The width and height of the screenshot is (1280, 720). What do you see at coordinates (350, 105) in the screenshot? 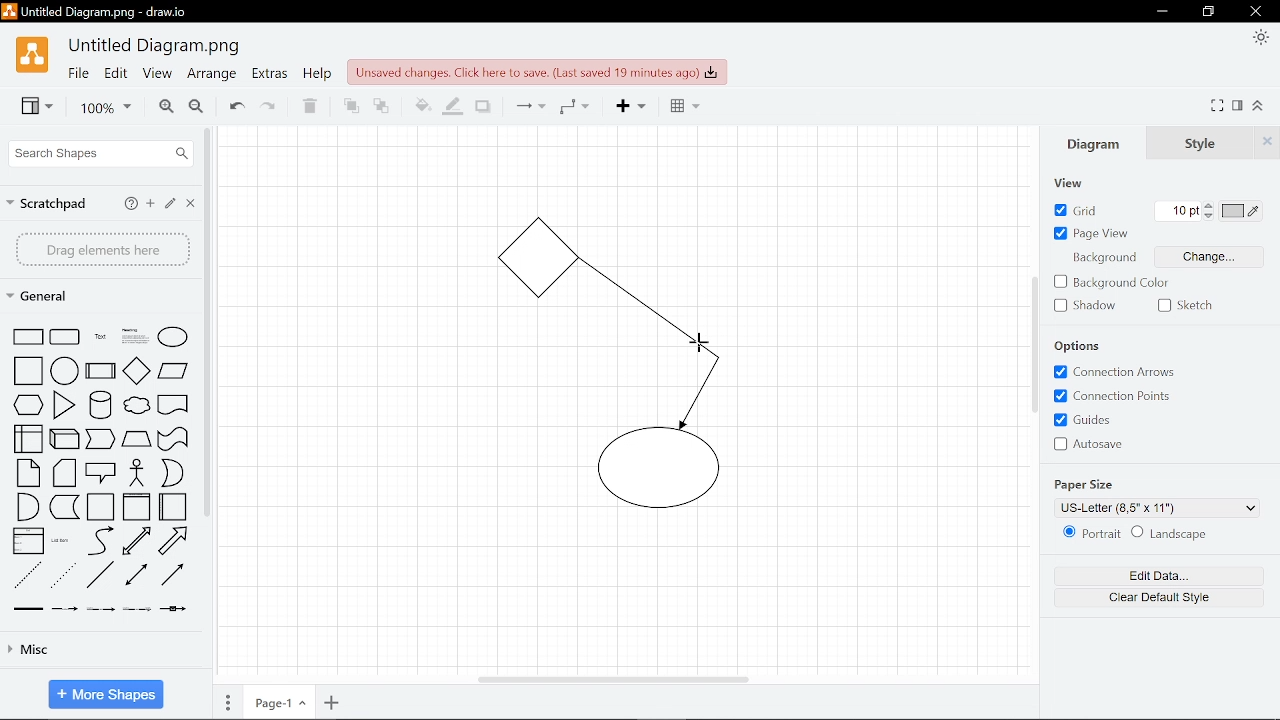
I see `To front` at bounding box center [350, 105].